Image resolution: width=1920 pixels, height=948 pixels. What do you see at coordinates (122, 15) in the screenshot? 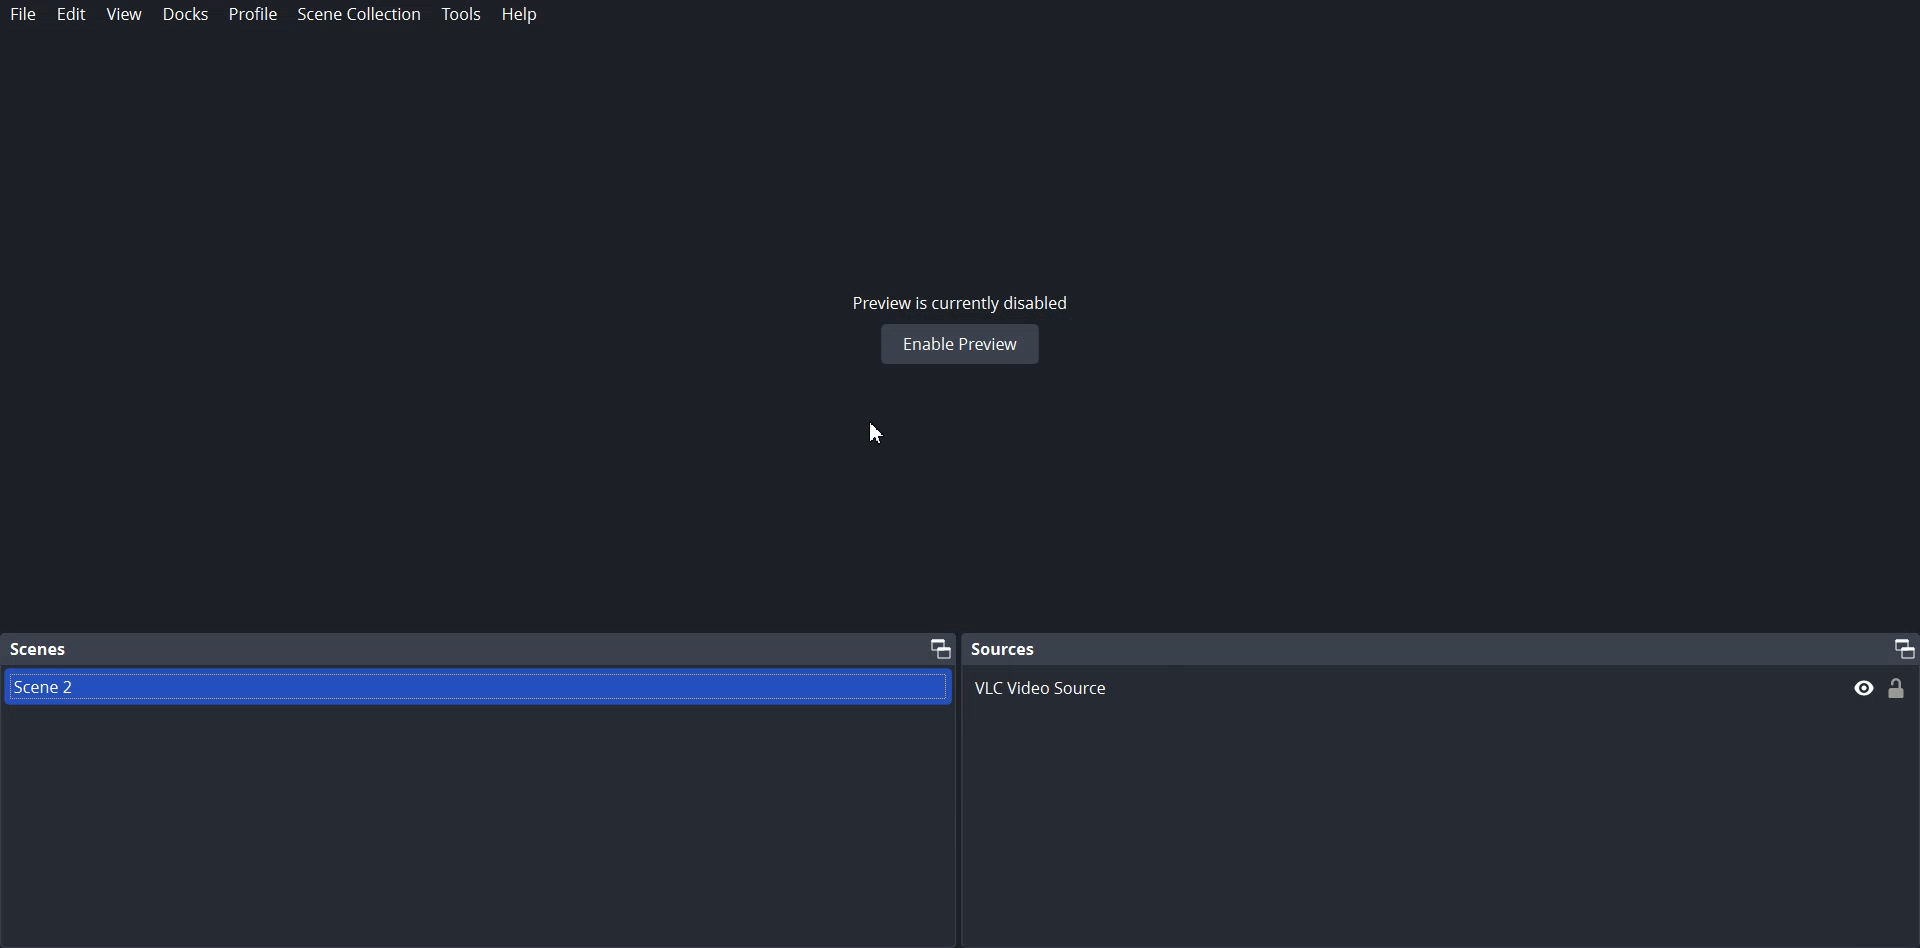
I see `View` at bounding box center [122, 15].